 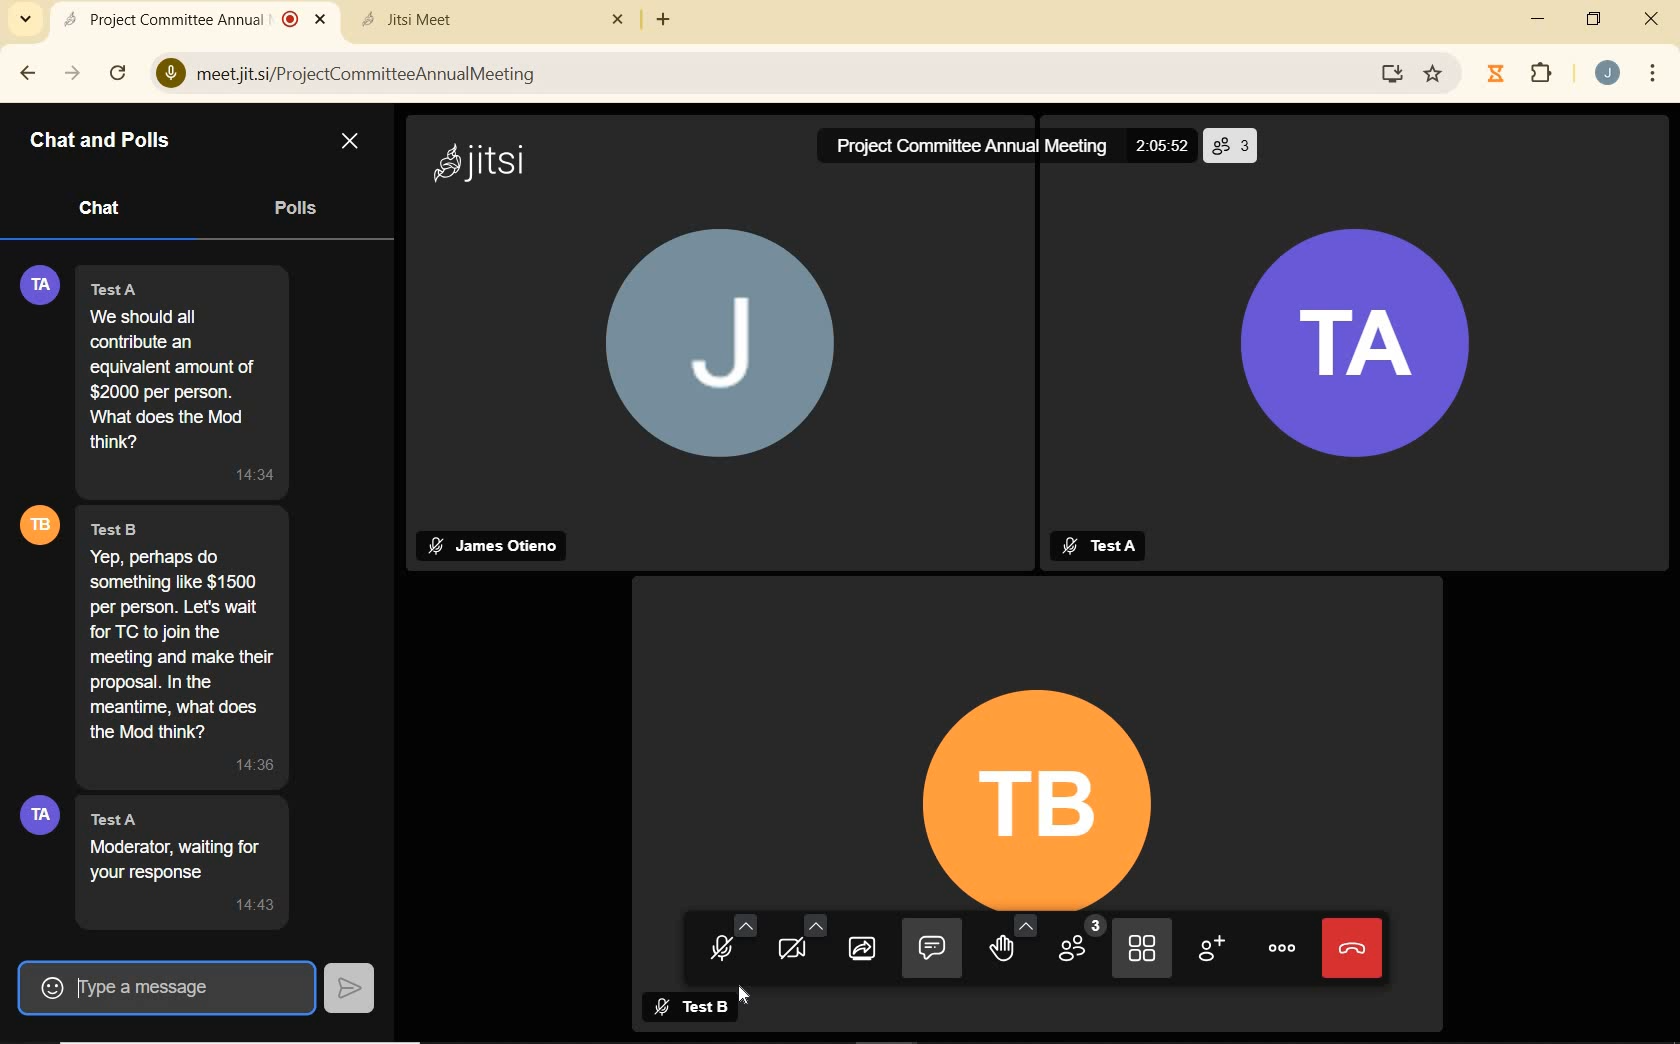 What do you see at coordinates (1283, 950) in the screenshot?
I see `more actions` at bounding box center [1283, 950].